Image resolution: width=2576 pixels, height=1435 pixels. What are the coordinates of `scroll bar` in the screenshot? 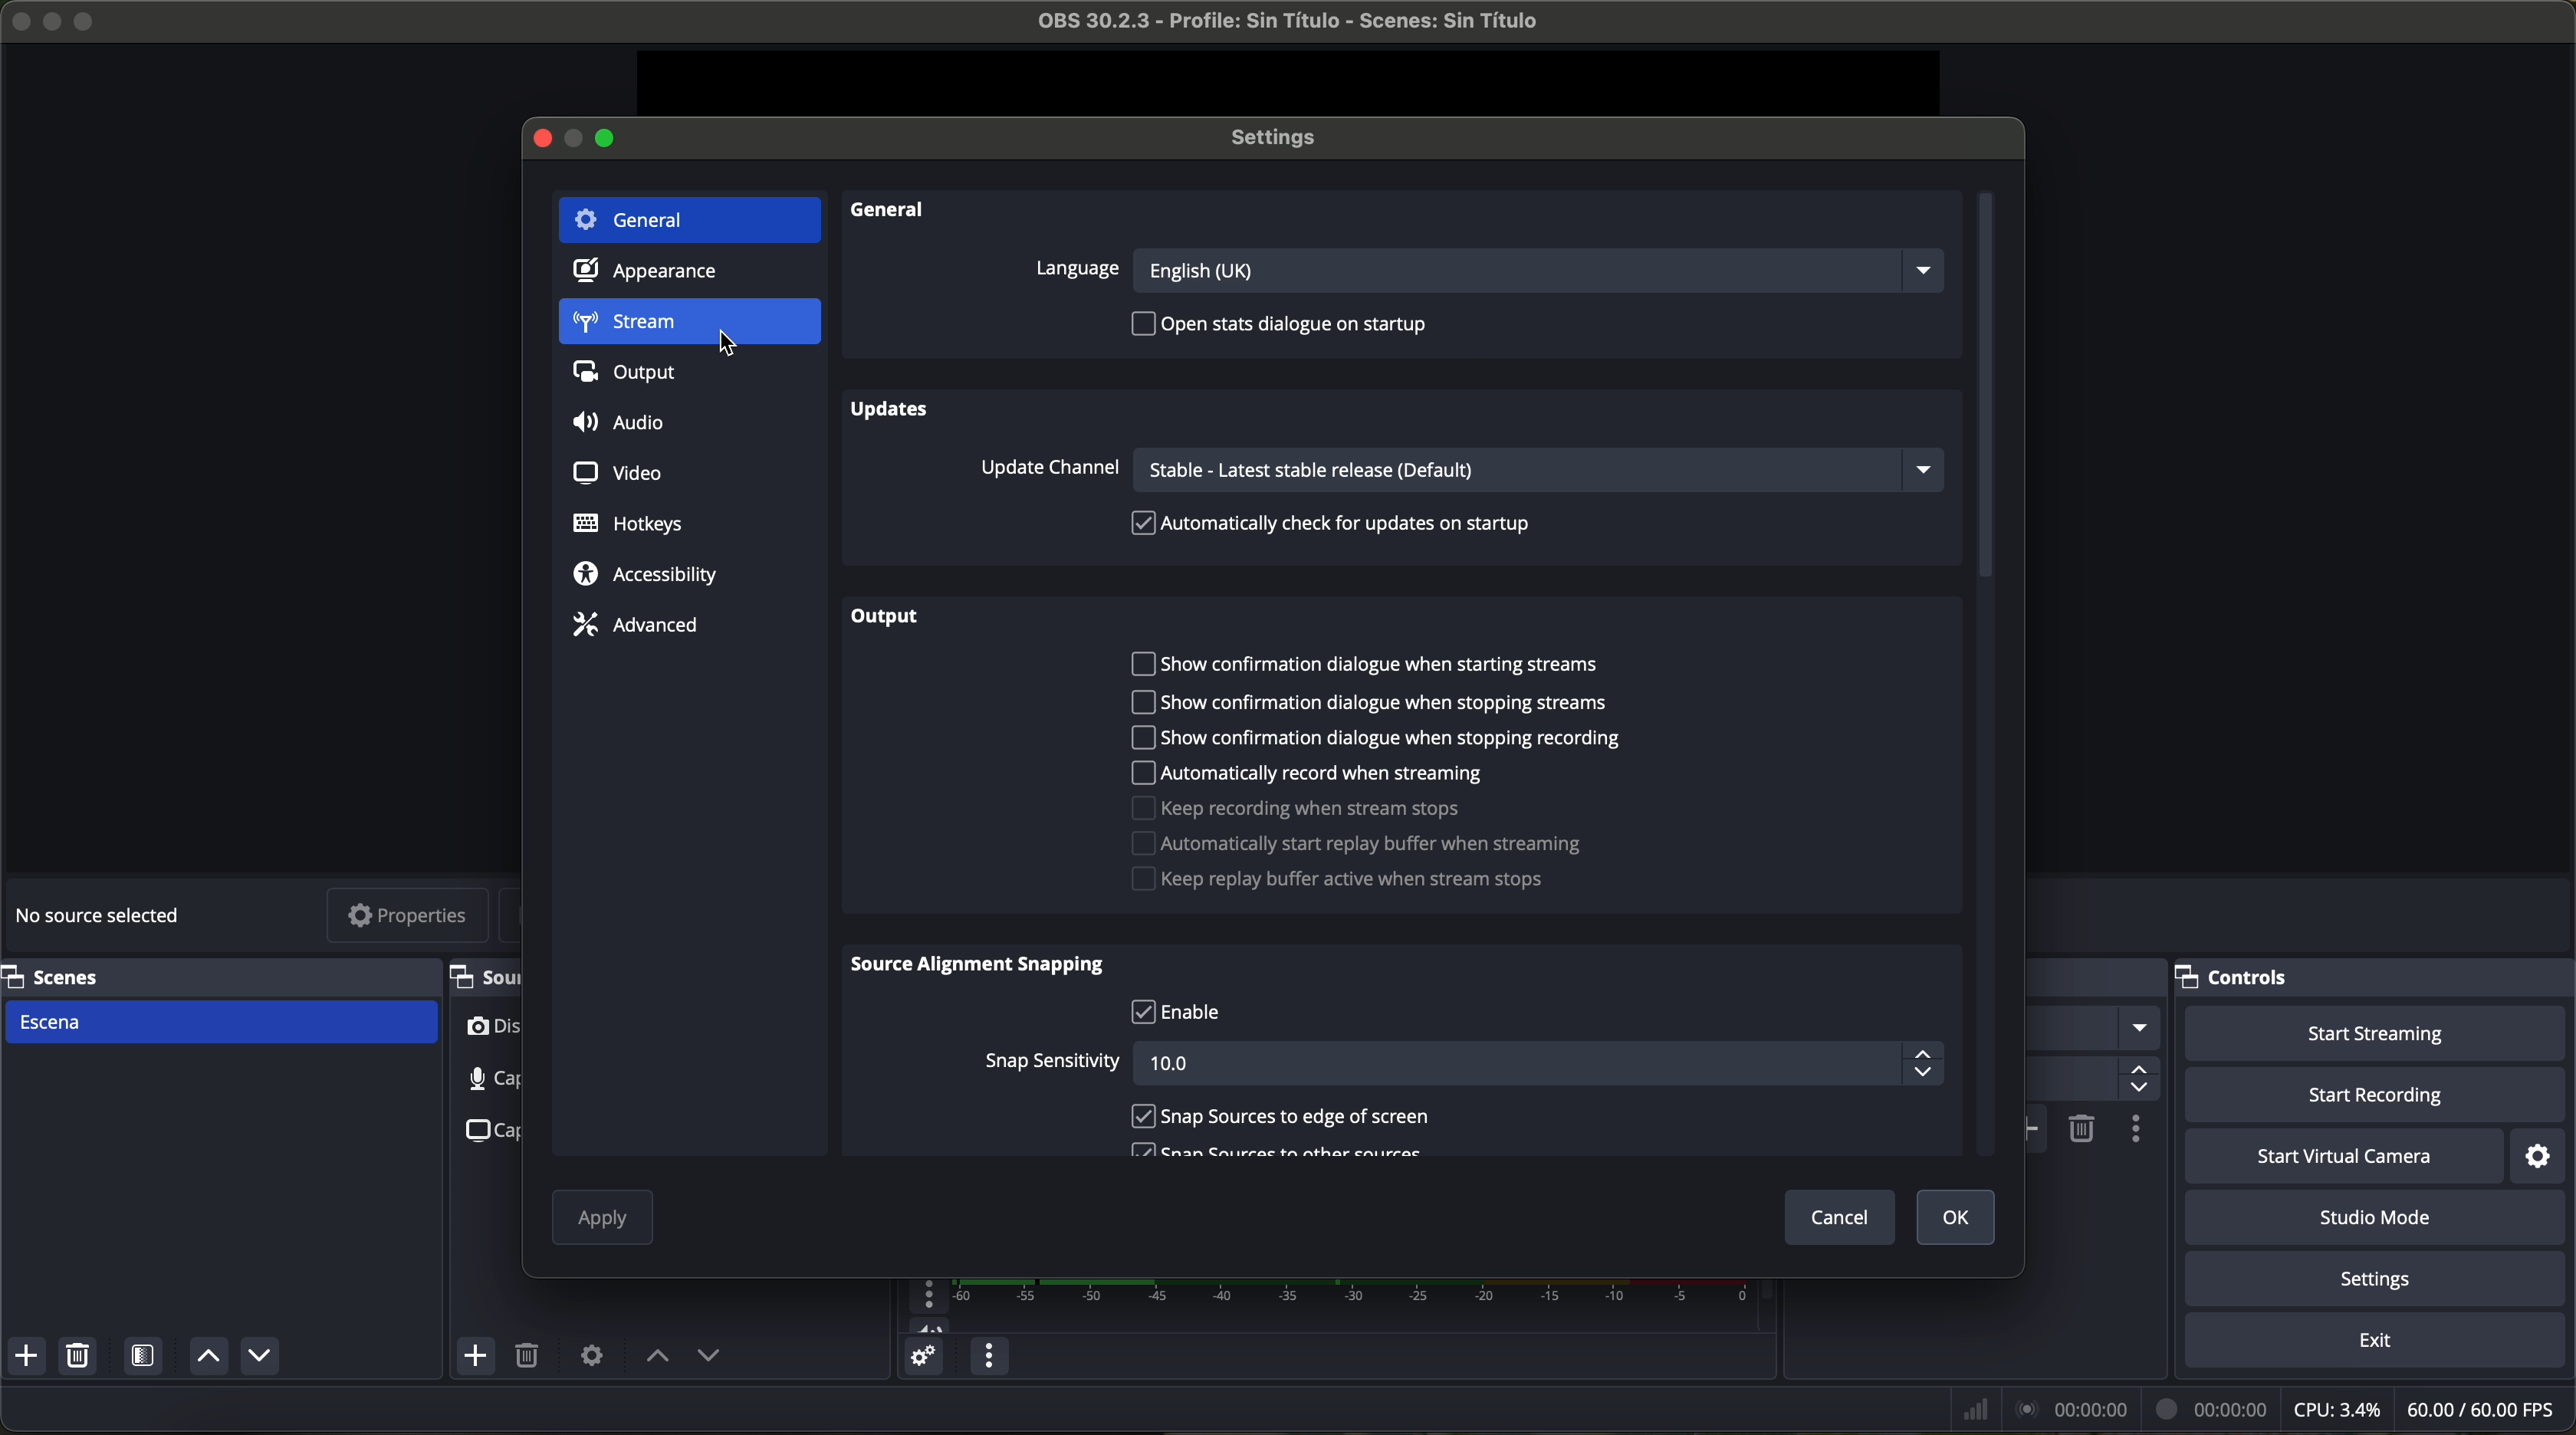 It's located at (1991, 672).